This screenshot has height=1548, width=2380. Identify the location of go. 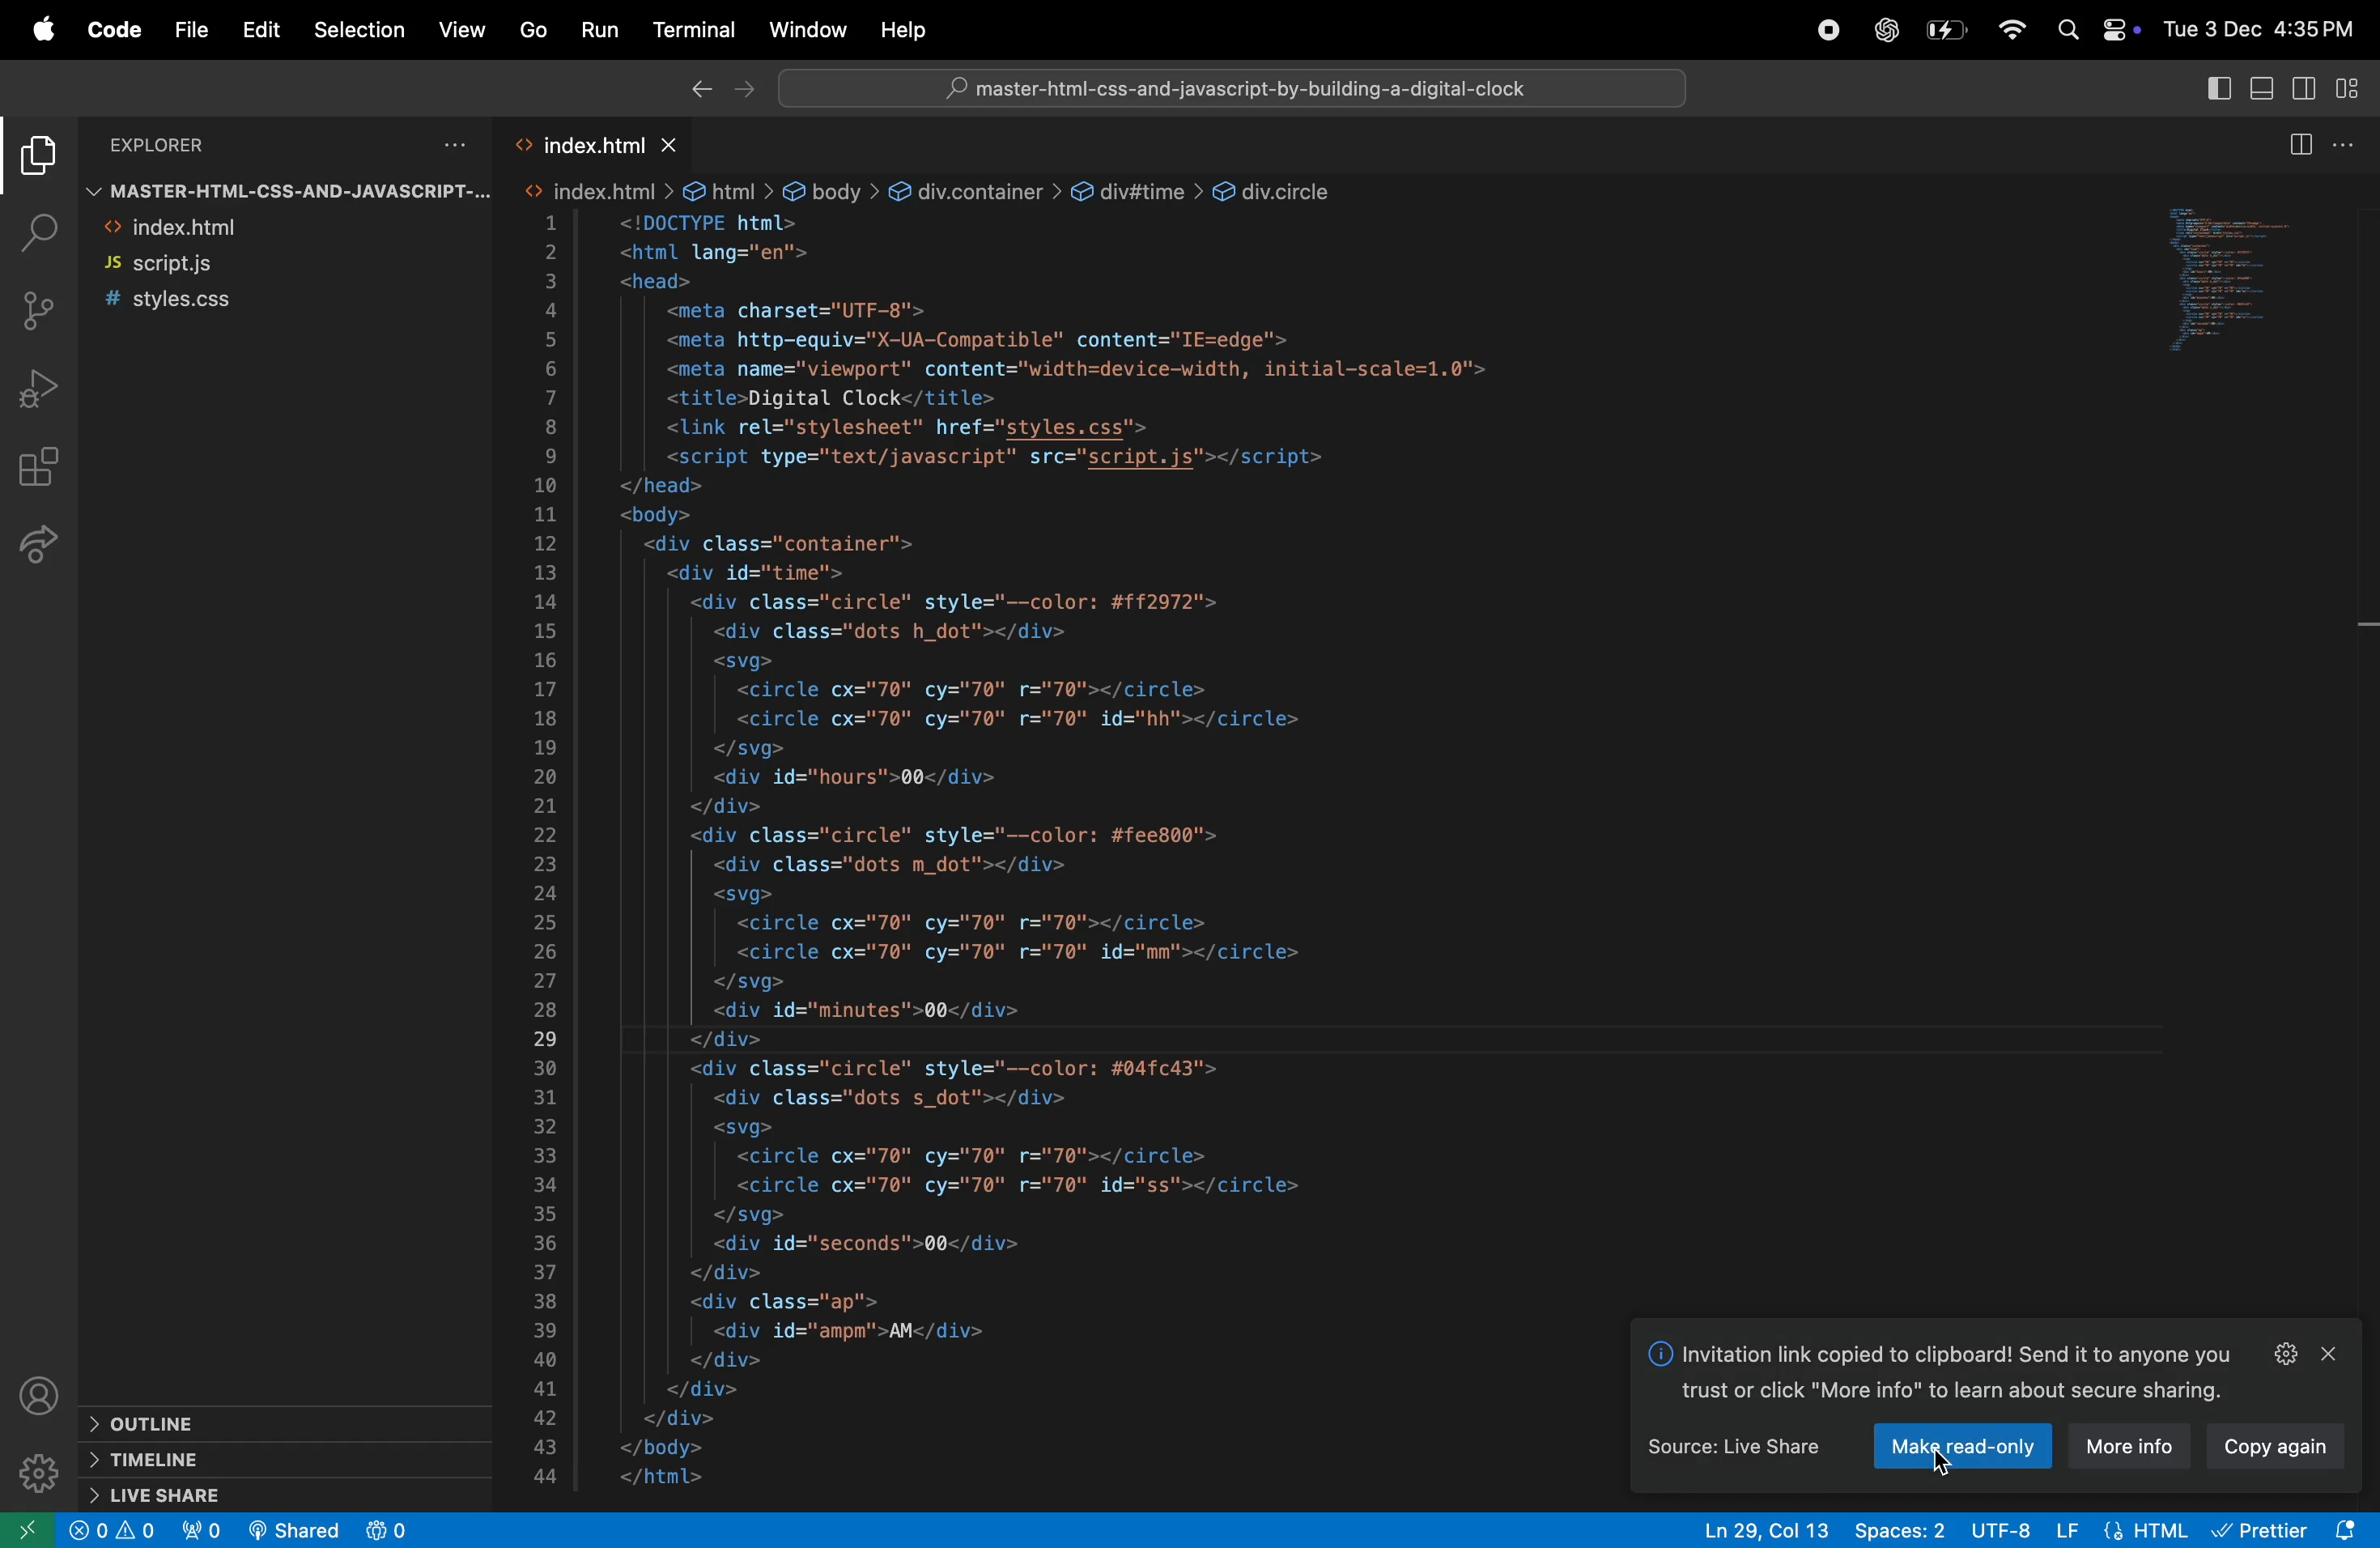
(535, 33).